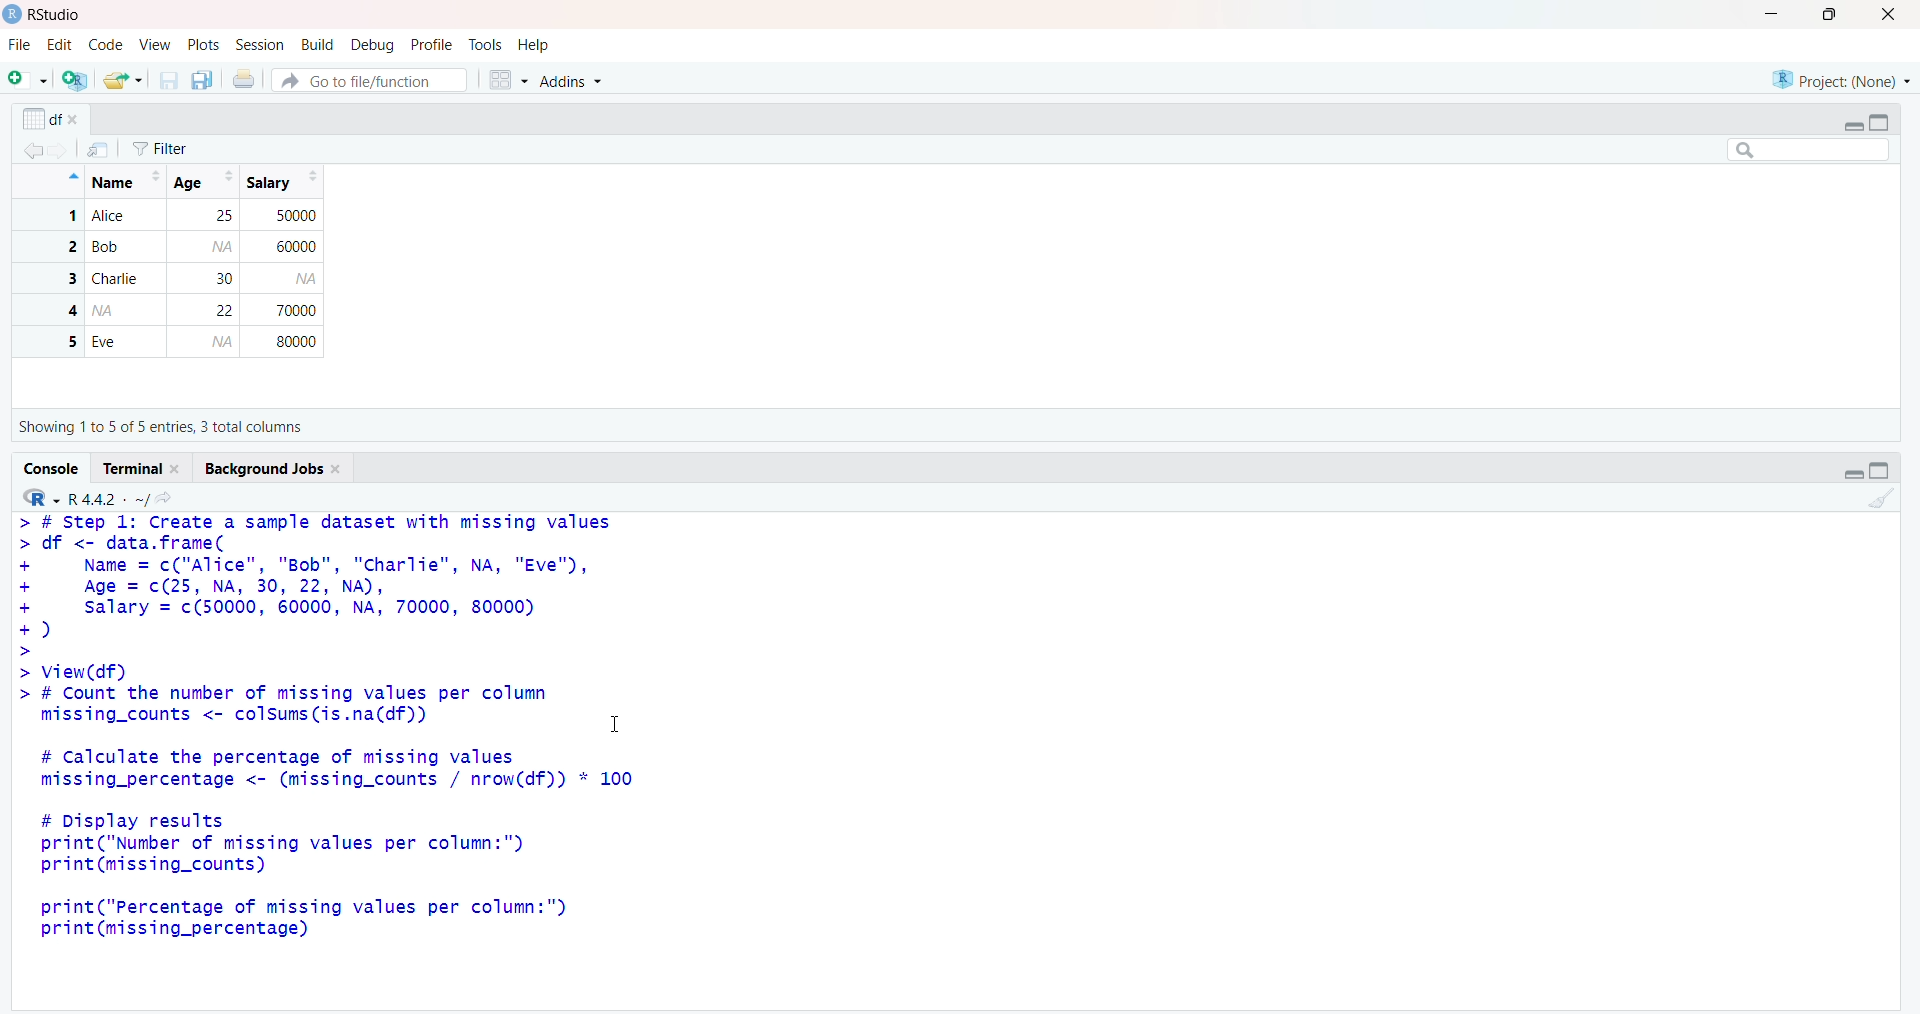  I want to click on Addins, so click(582, 78).